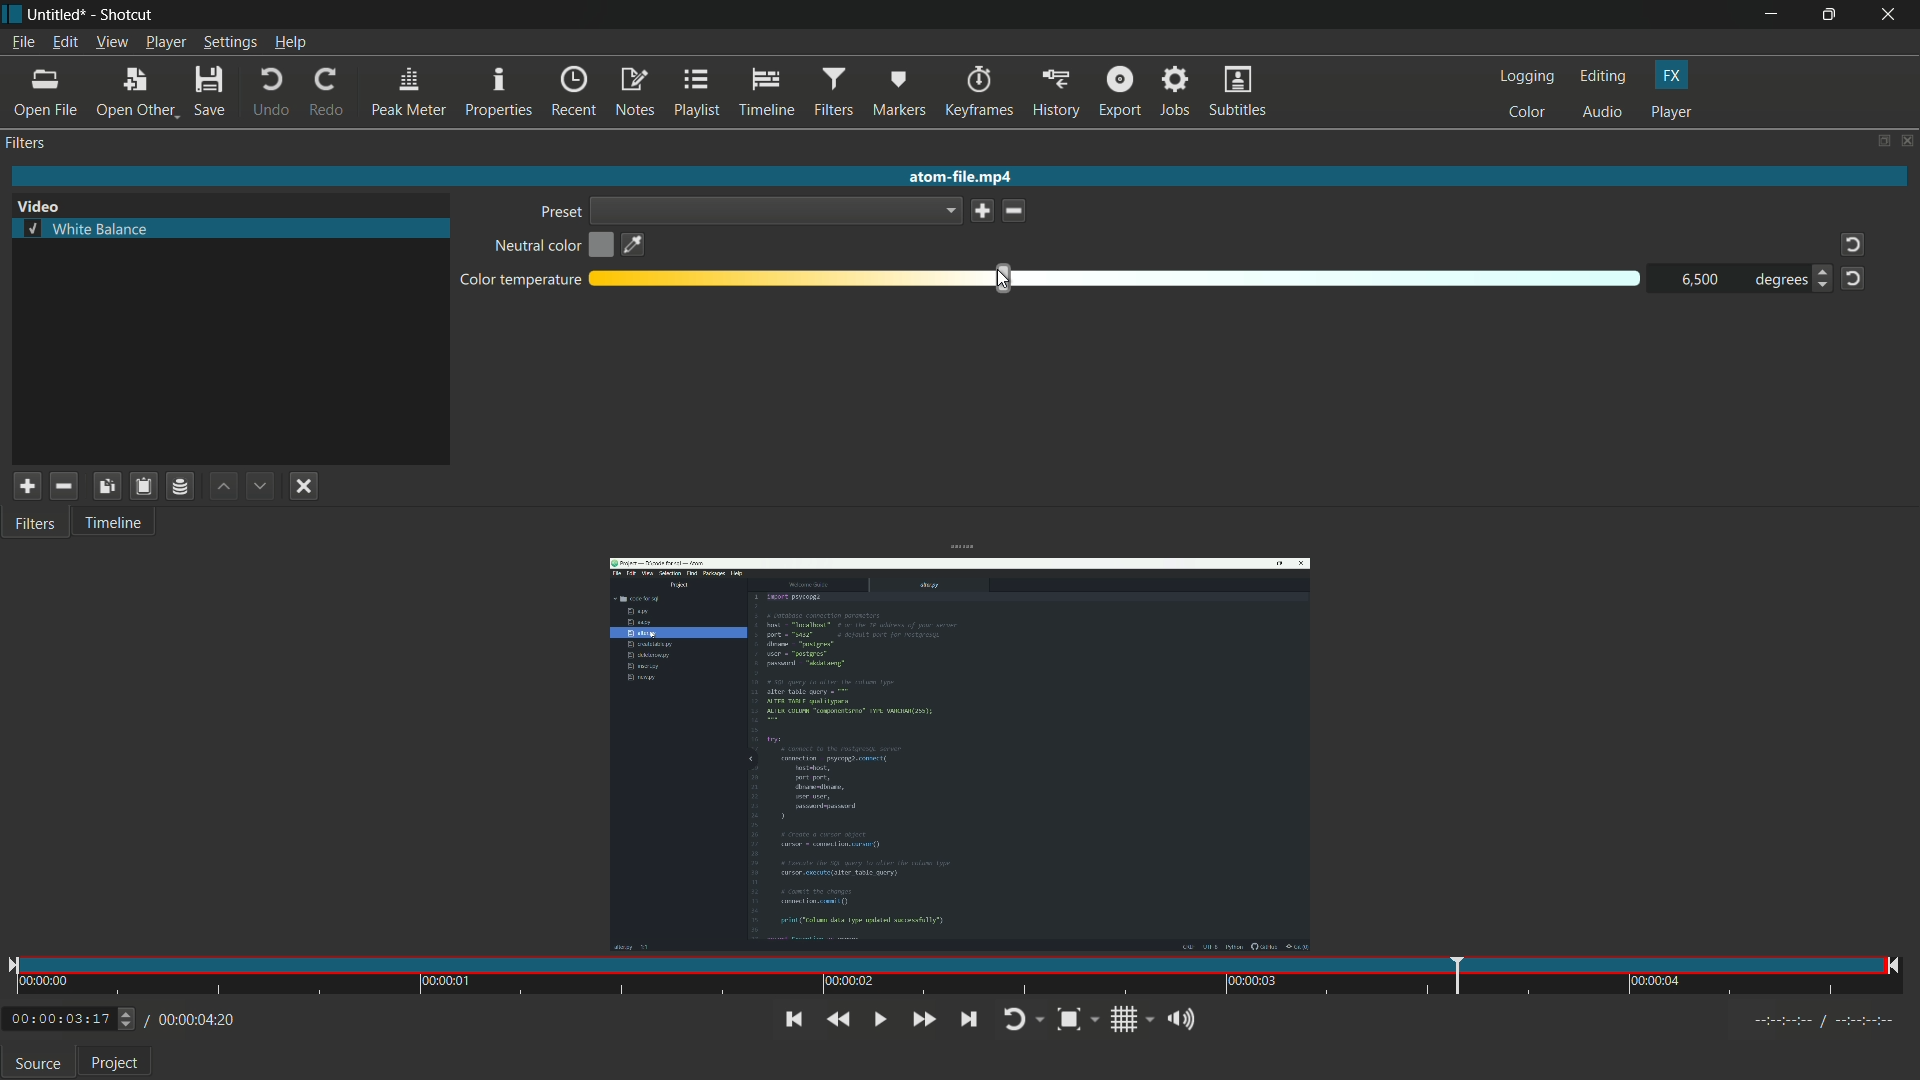 The height and width of the screenshot is (1080, 1920). What do you see at coordinates (983, 210) in the screenshot?
I see `save` at bounding box center [983, 210].